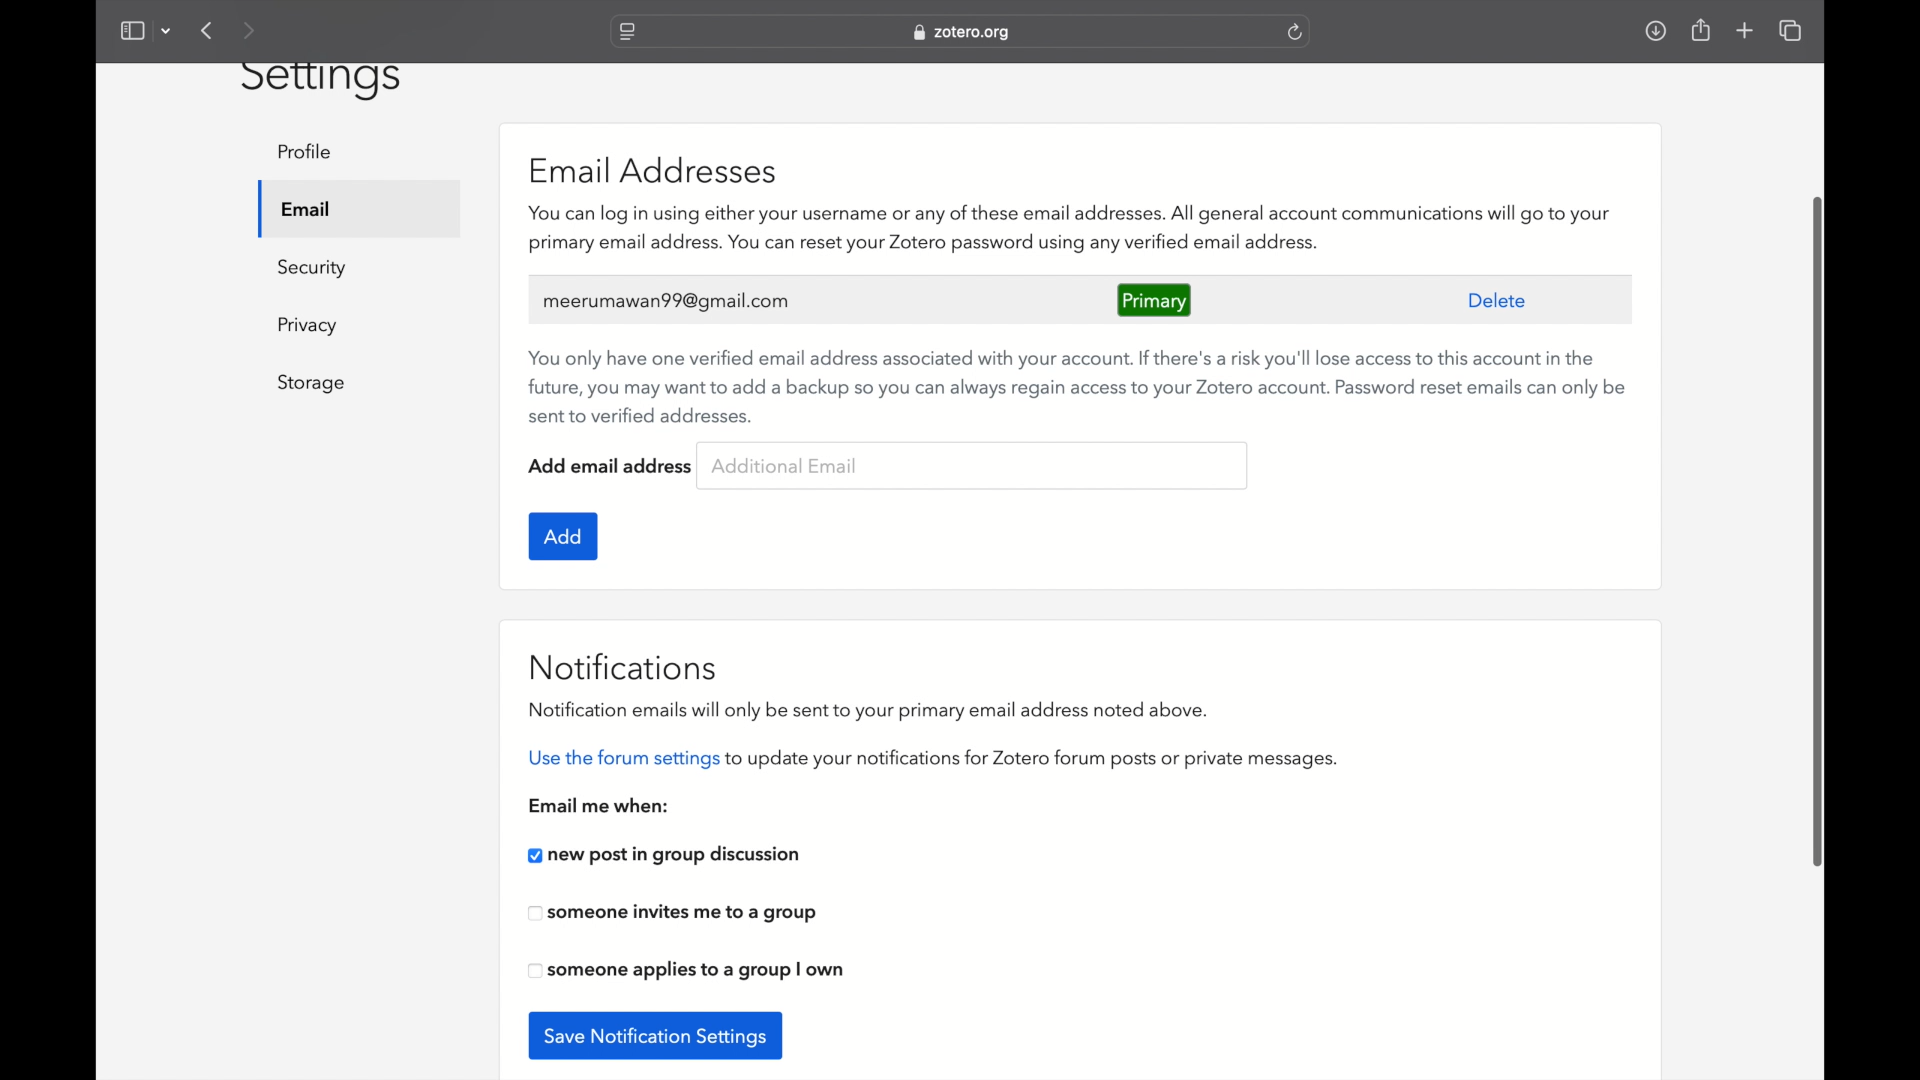 The height and width of the screenshot is (1080, 1920). Describe the element at coordinates (782, 465) in the screenshot. I see `additional email` at that location.